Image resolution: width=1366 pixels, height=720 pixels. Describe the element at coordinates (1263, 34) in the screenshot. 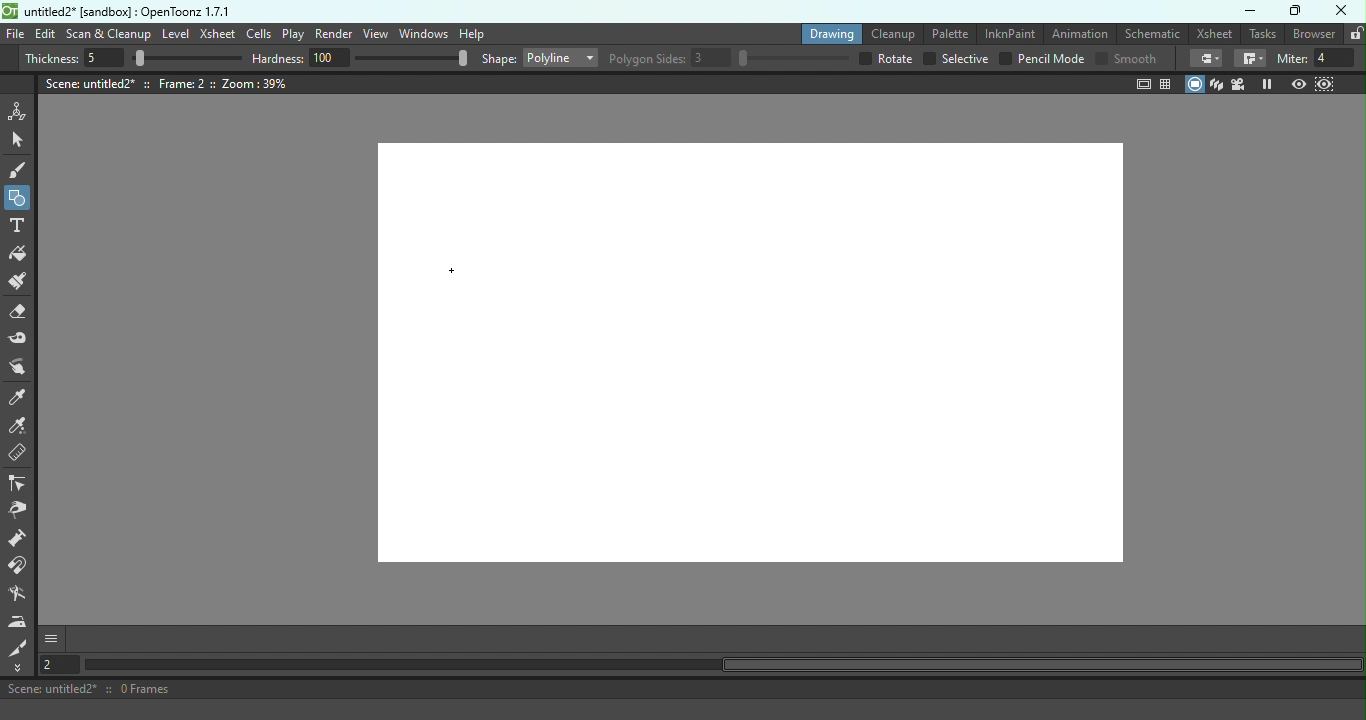

I see `Tasks` at that location.